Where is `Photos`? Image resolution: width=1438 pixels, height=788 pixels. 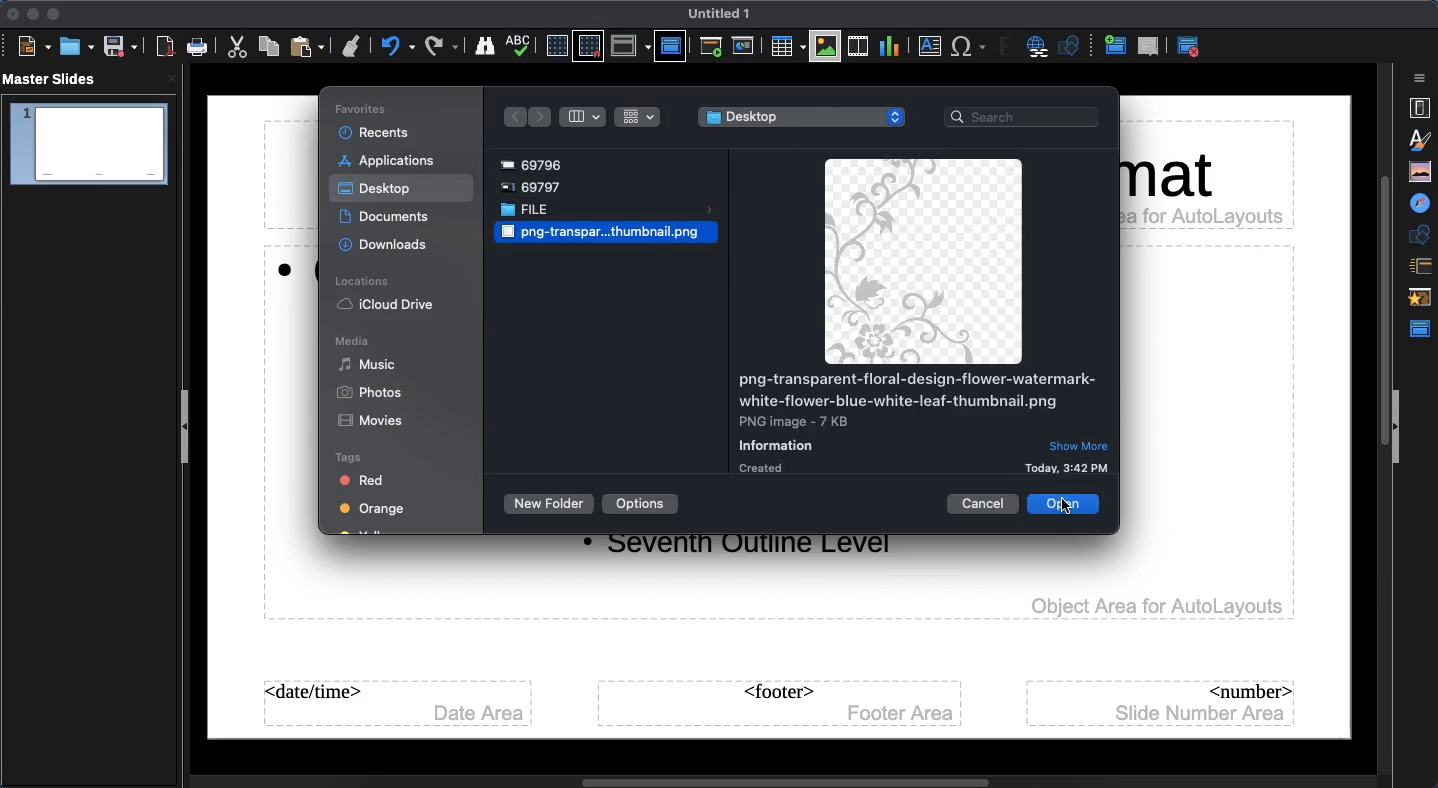 Photos is located at coordinates (374, 393).